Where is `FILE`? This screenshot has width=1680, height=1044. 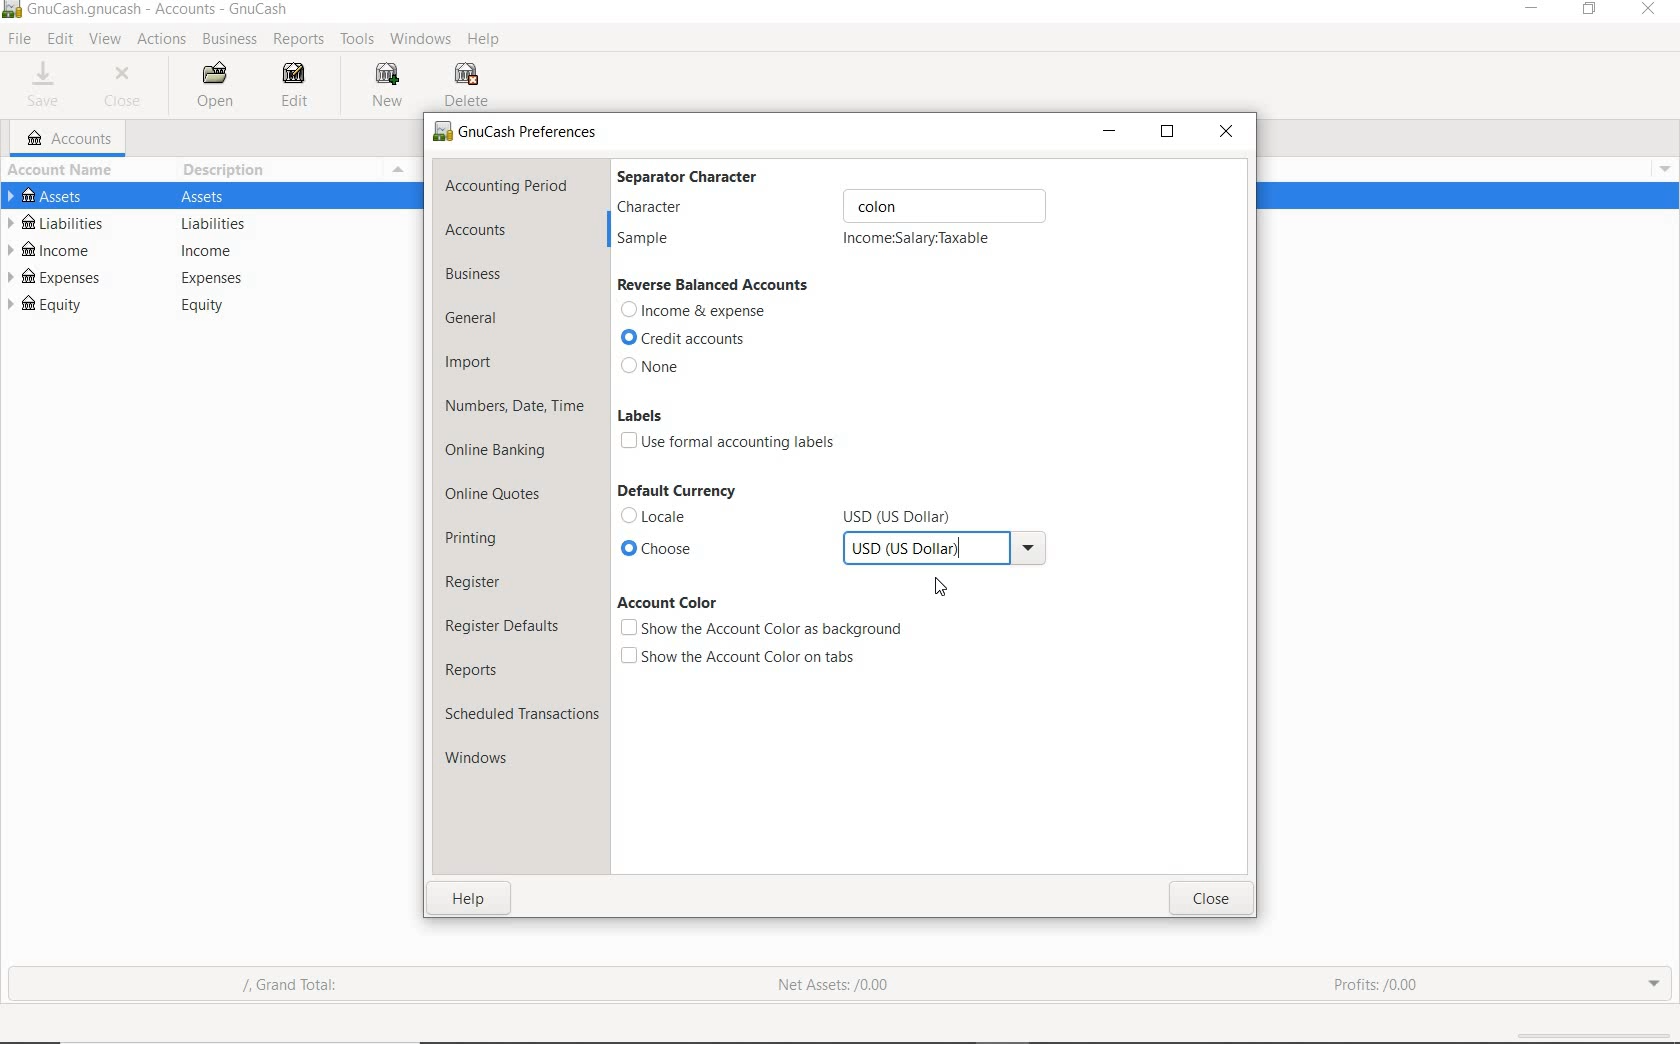
FILE is located at coordinates (18, 40).